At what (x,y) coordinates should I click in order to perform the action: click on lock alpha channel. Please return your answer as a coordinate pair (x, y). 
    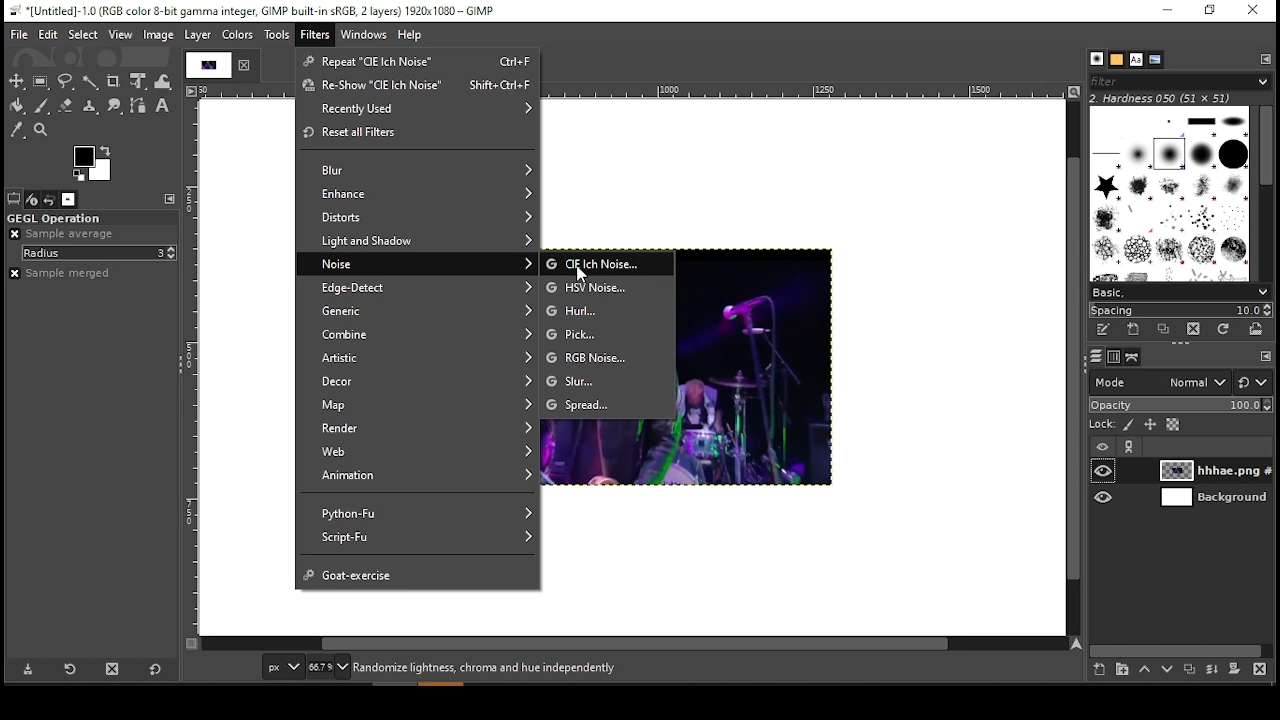
    Looking at the image, I should click on (1176, 426).